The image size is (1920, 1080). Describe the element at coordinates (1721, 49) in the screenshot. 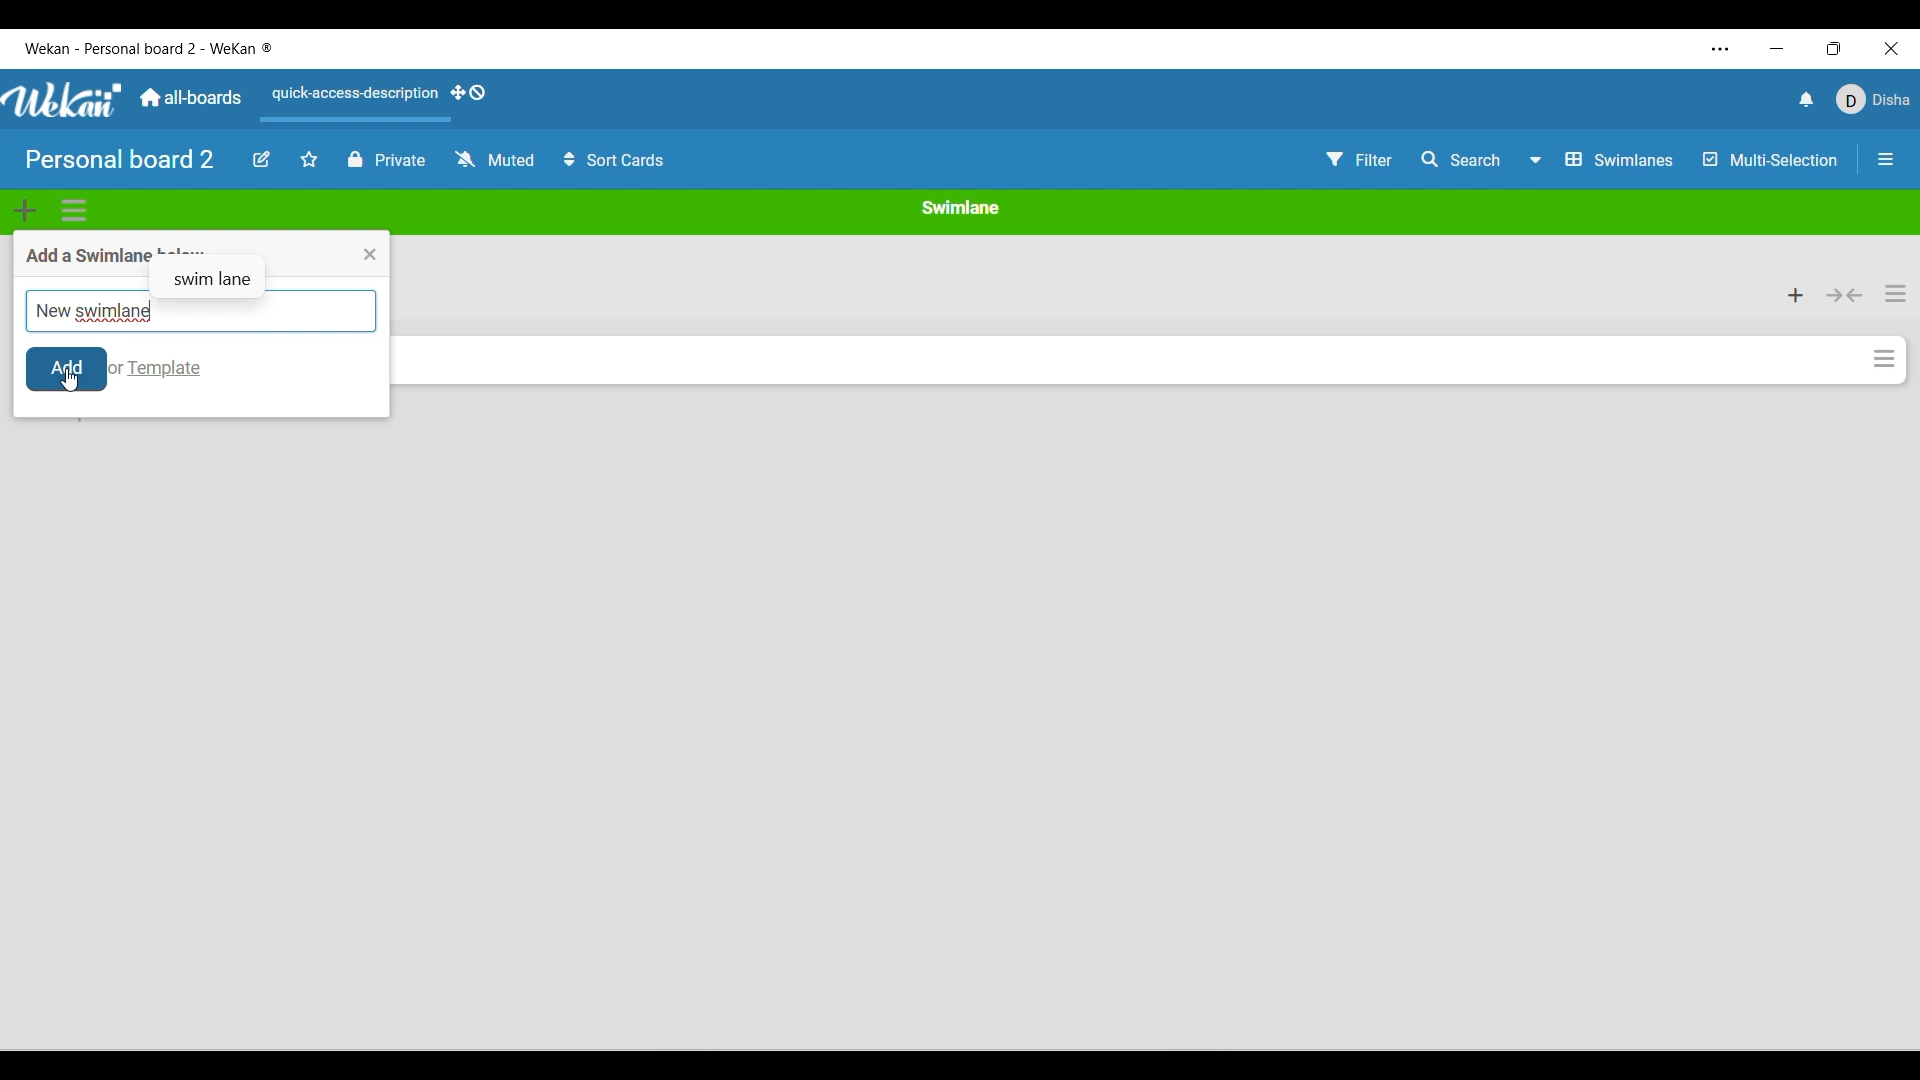

I see `More settings` at that location.